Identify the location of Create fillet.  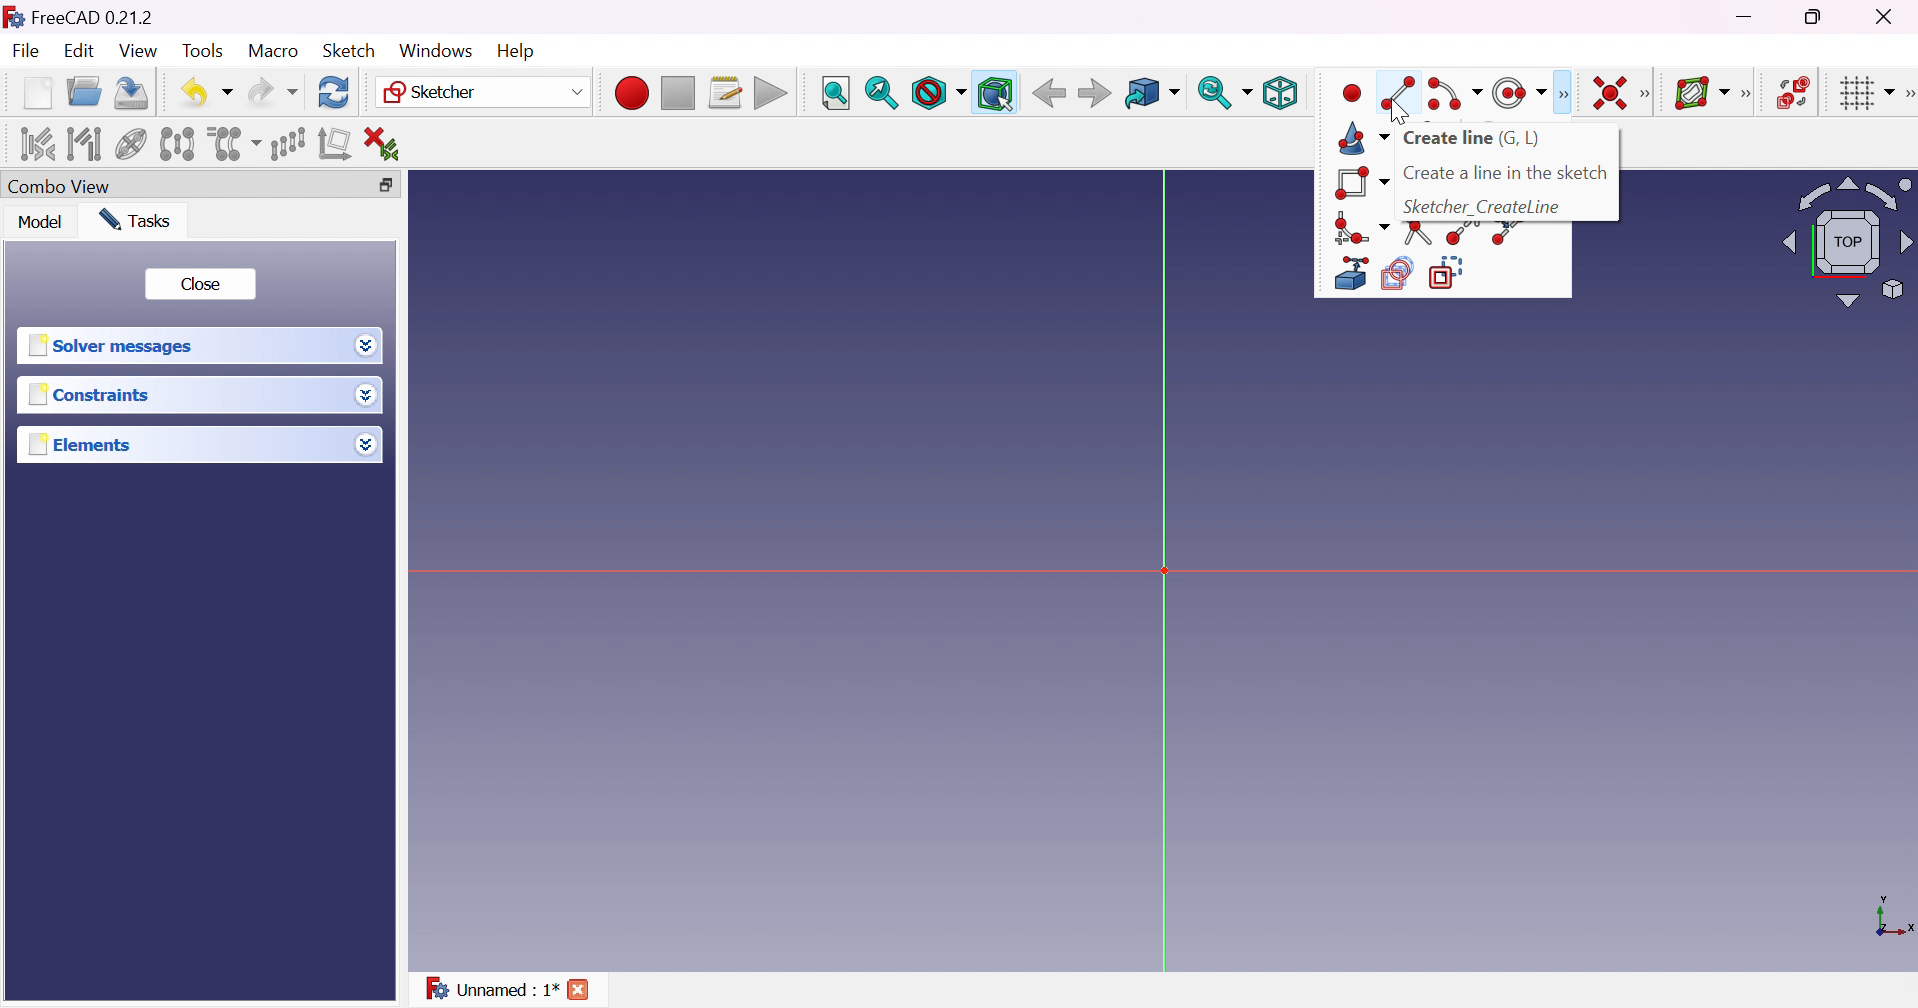
(1360, 227).